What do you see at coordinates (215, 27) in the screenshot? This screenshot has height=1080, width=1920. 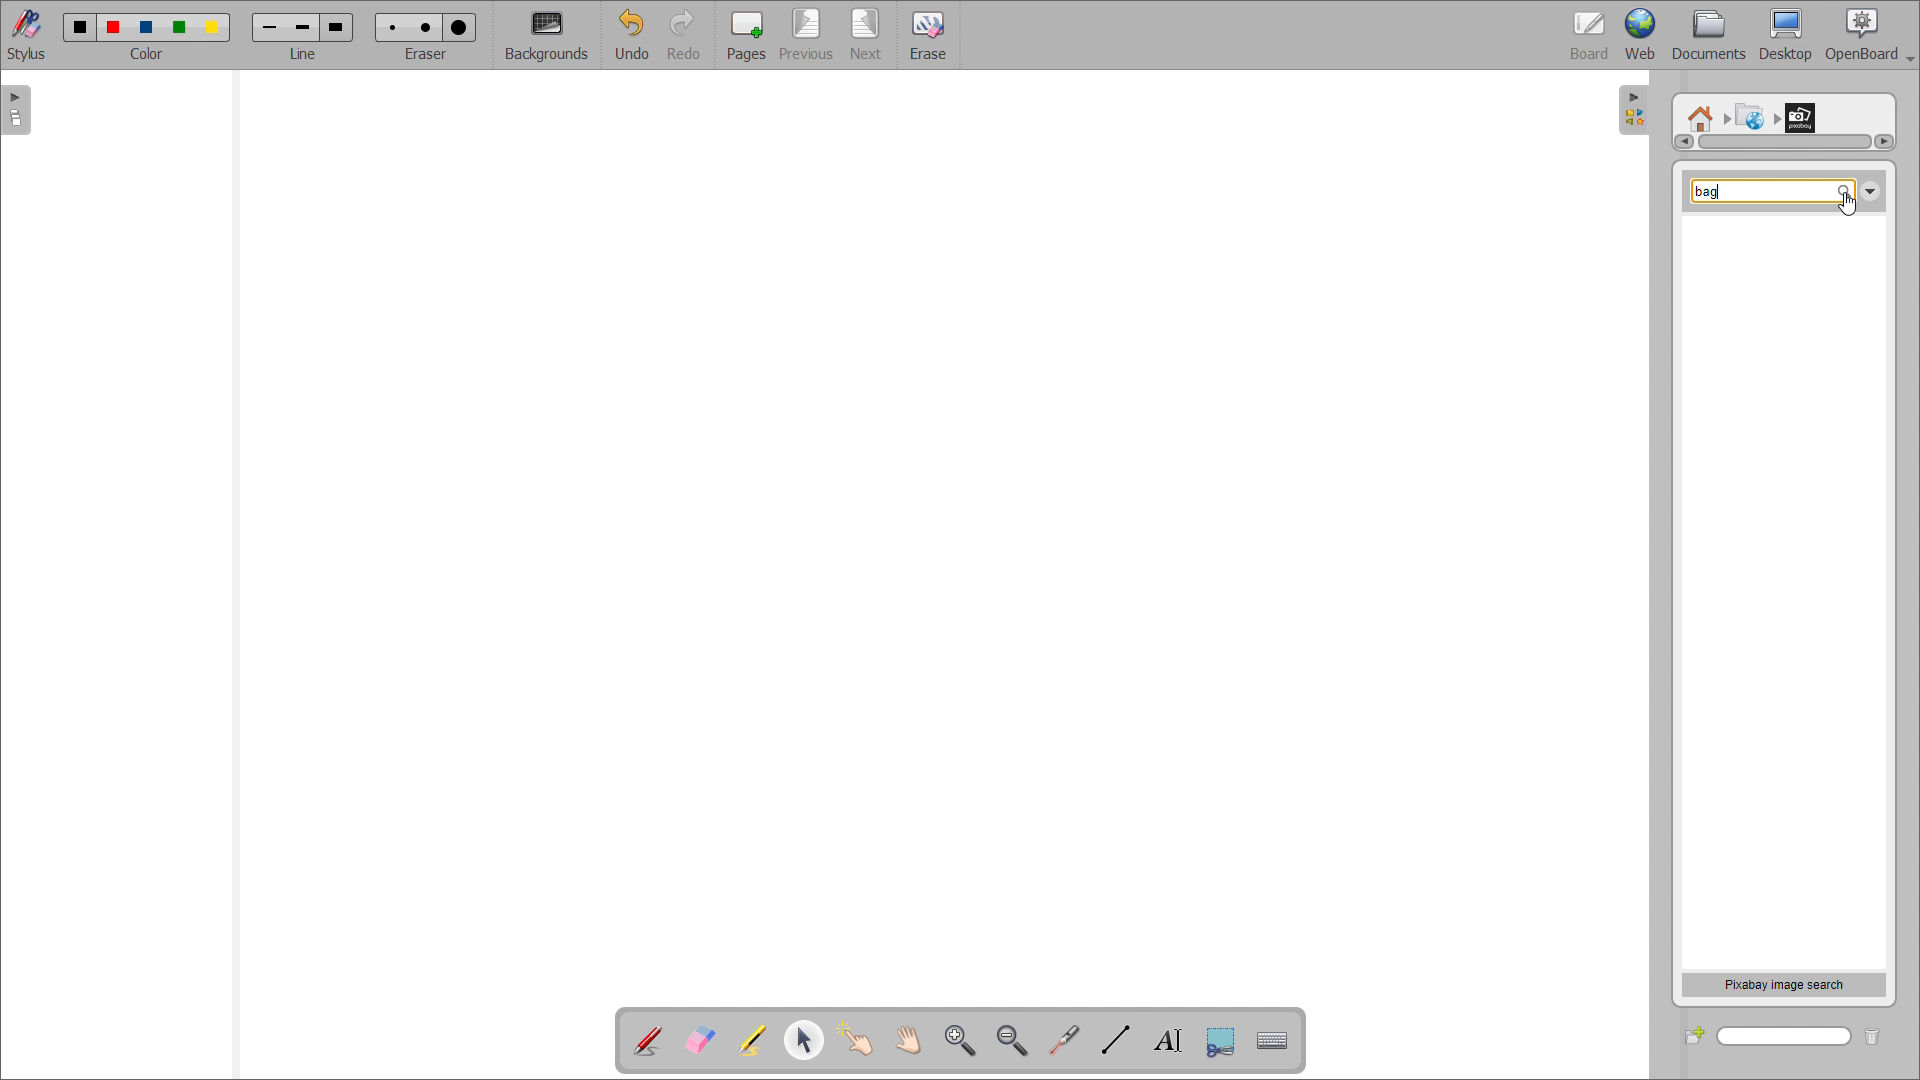 I see `Color 5` at bounding box center [215, 27].